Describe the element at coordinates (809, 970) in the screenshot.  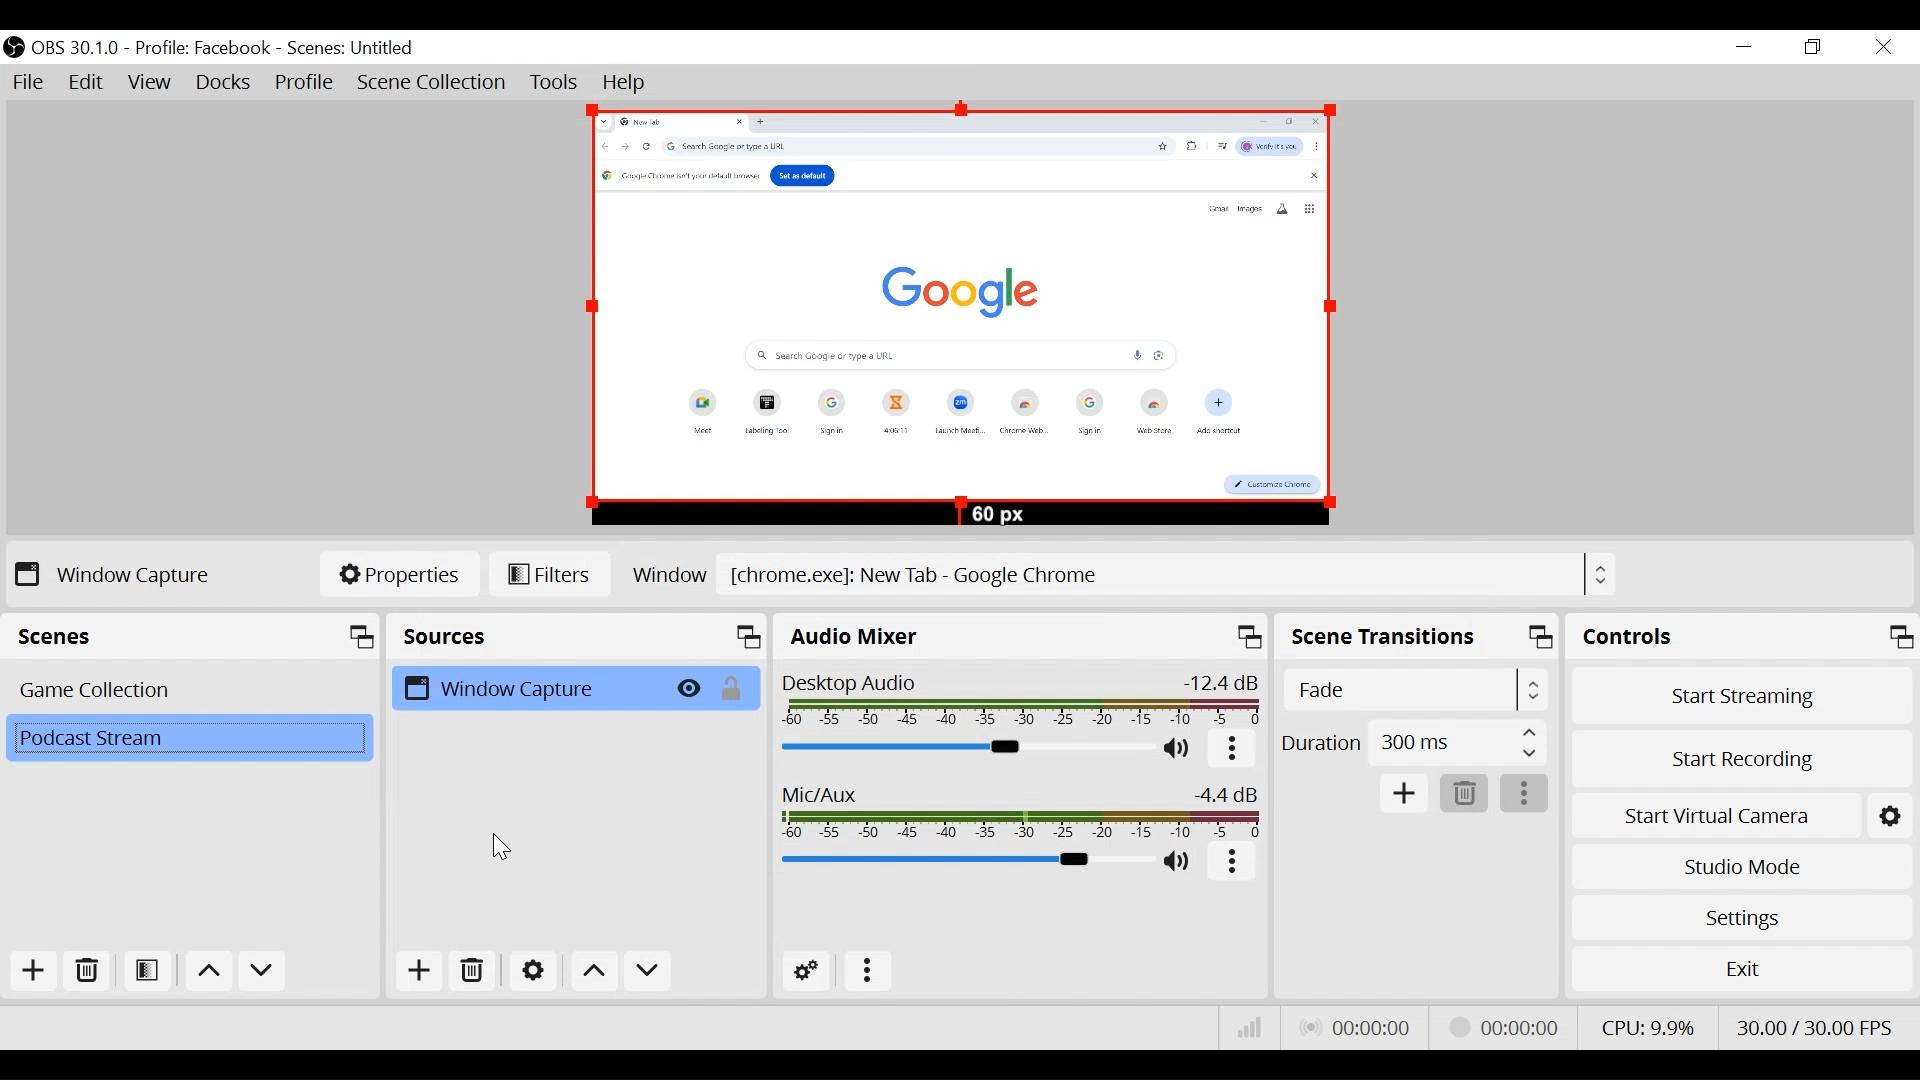
I see `Advanced Audio Settings` at that location.